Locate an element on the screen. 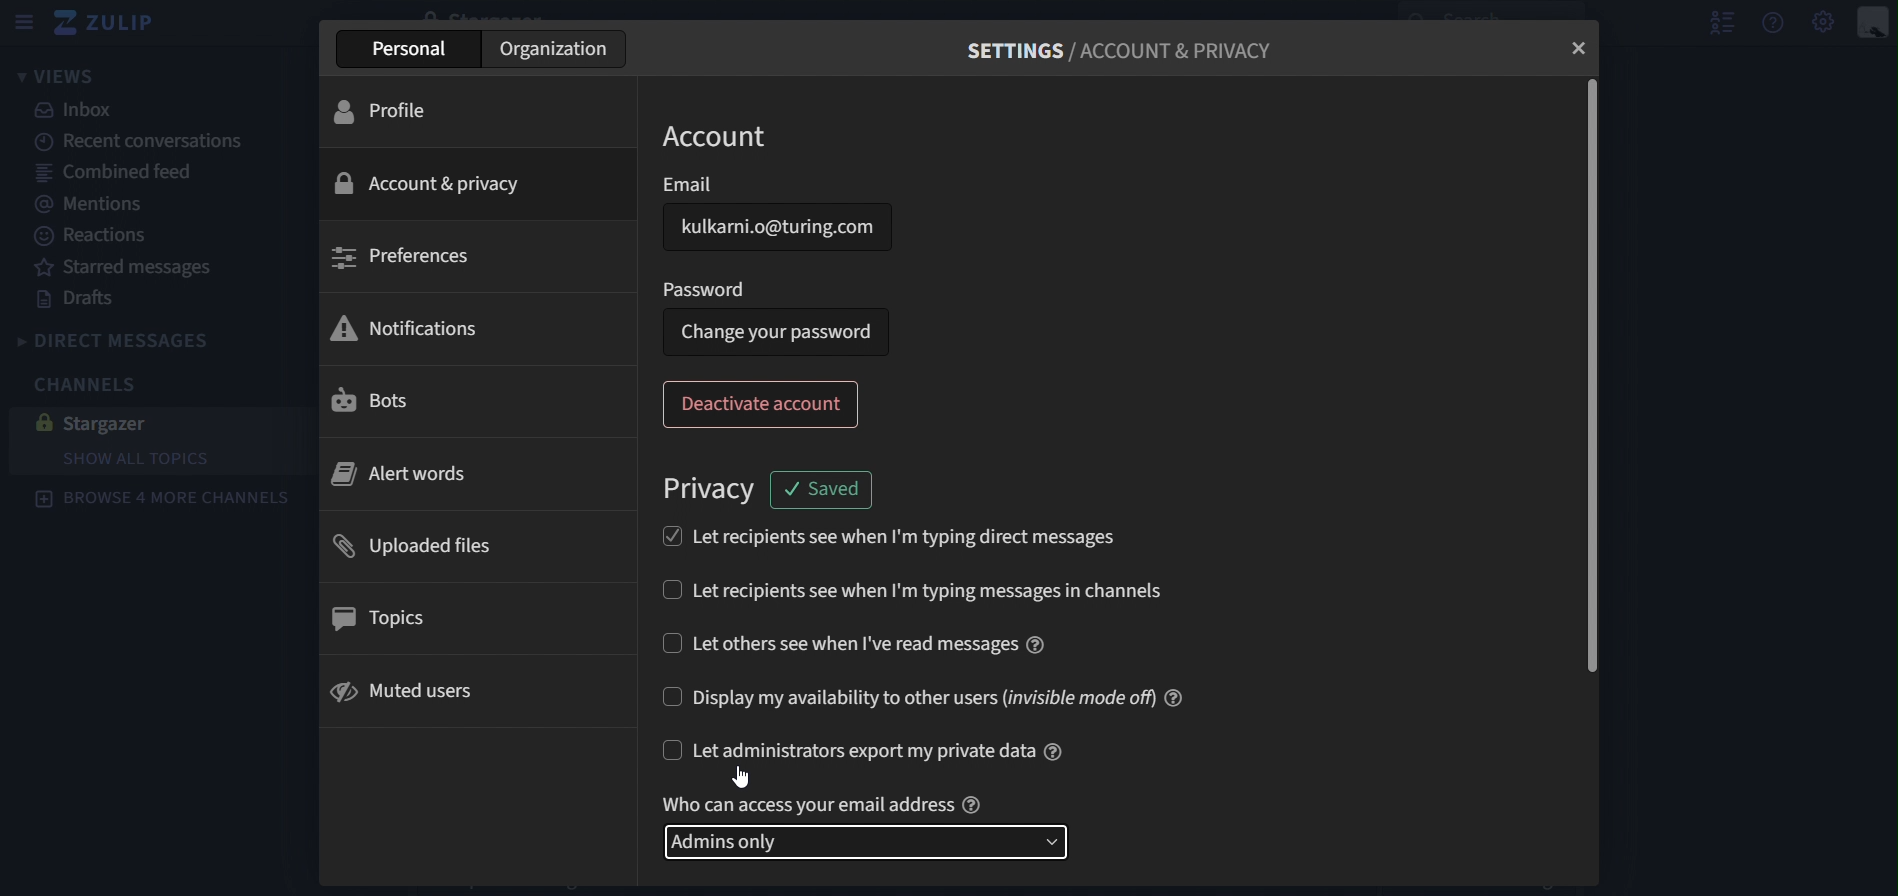 The width and height of the screenshot is (1898, 896). zulip is located at coordinates (112, 24).